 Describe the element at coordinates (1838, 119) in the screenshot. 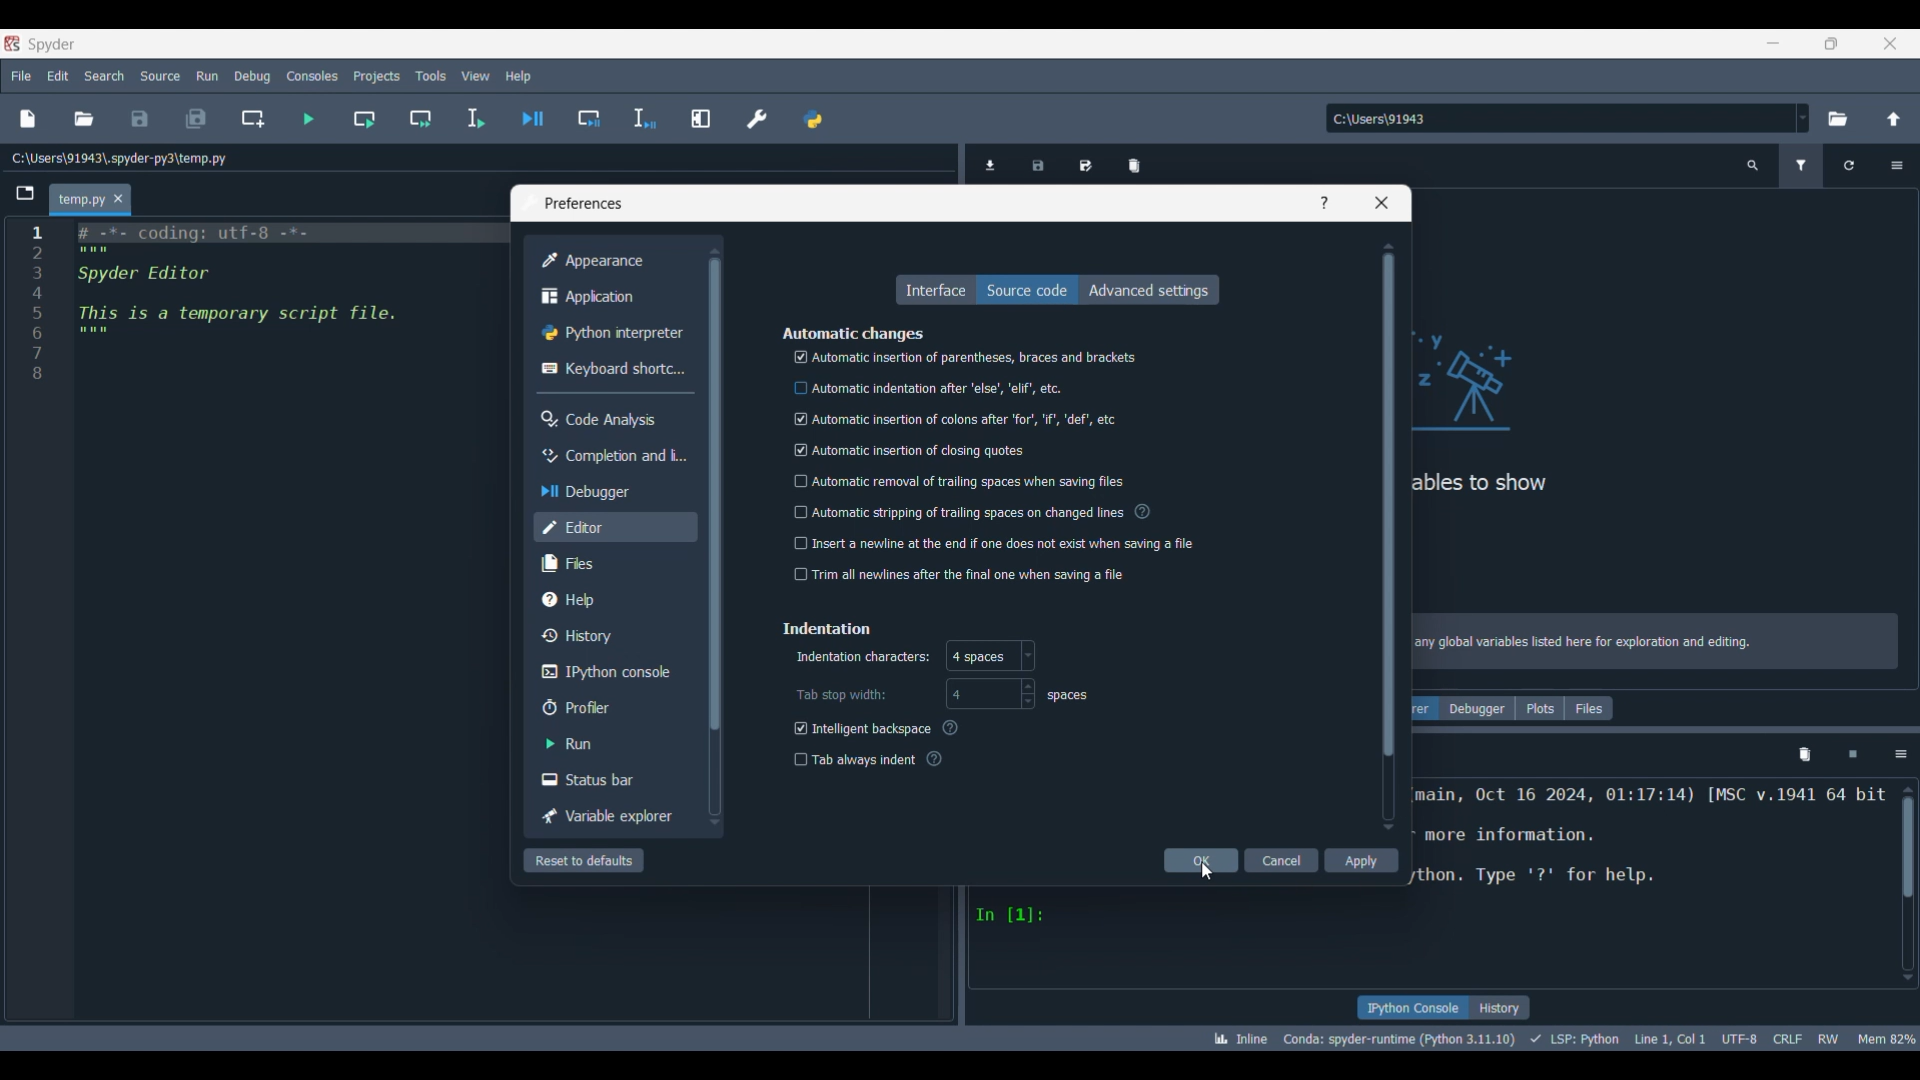

I see `Browse a default directory` at that location.